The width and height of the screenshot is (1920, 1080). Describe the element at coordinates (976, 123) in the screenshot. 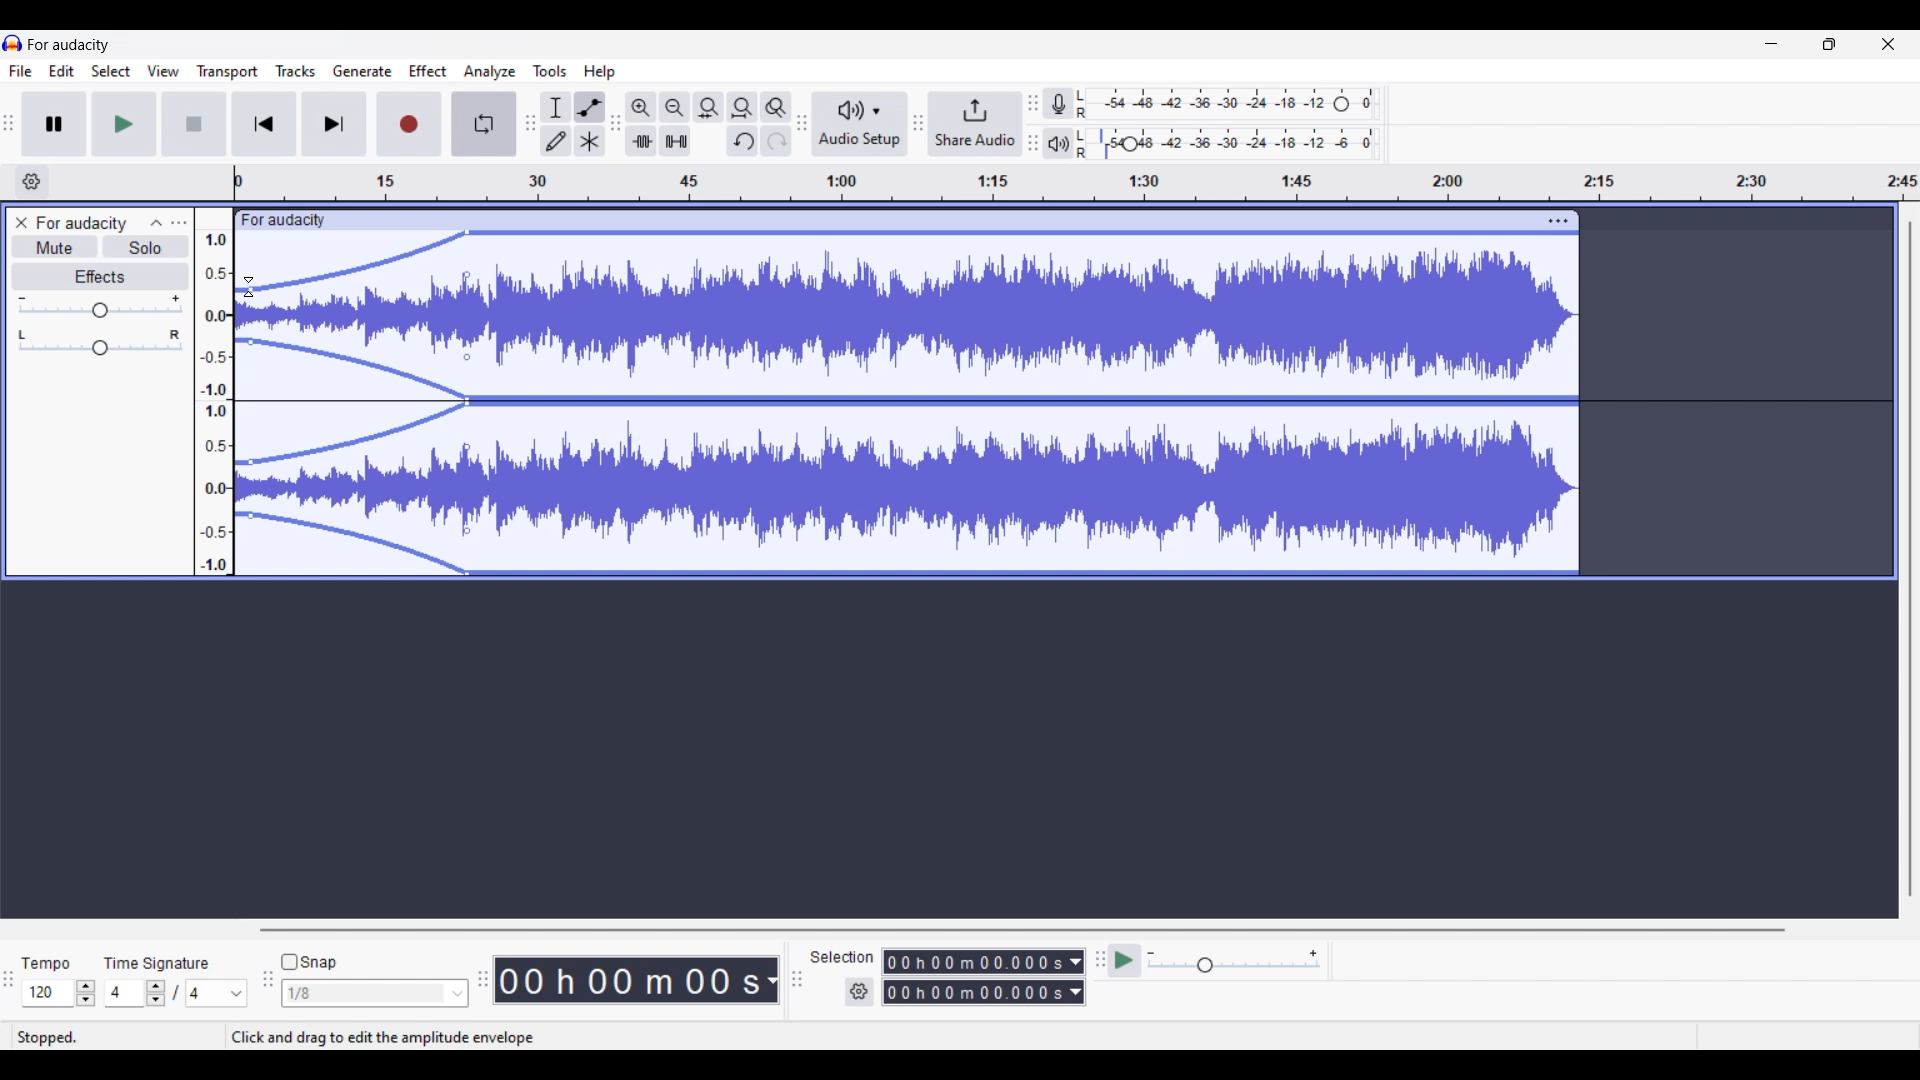

I see `Share audio` at that location.